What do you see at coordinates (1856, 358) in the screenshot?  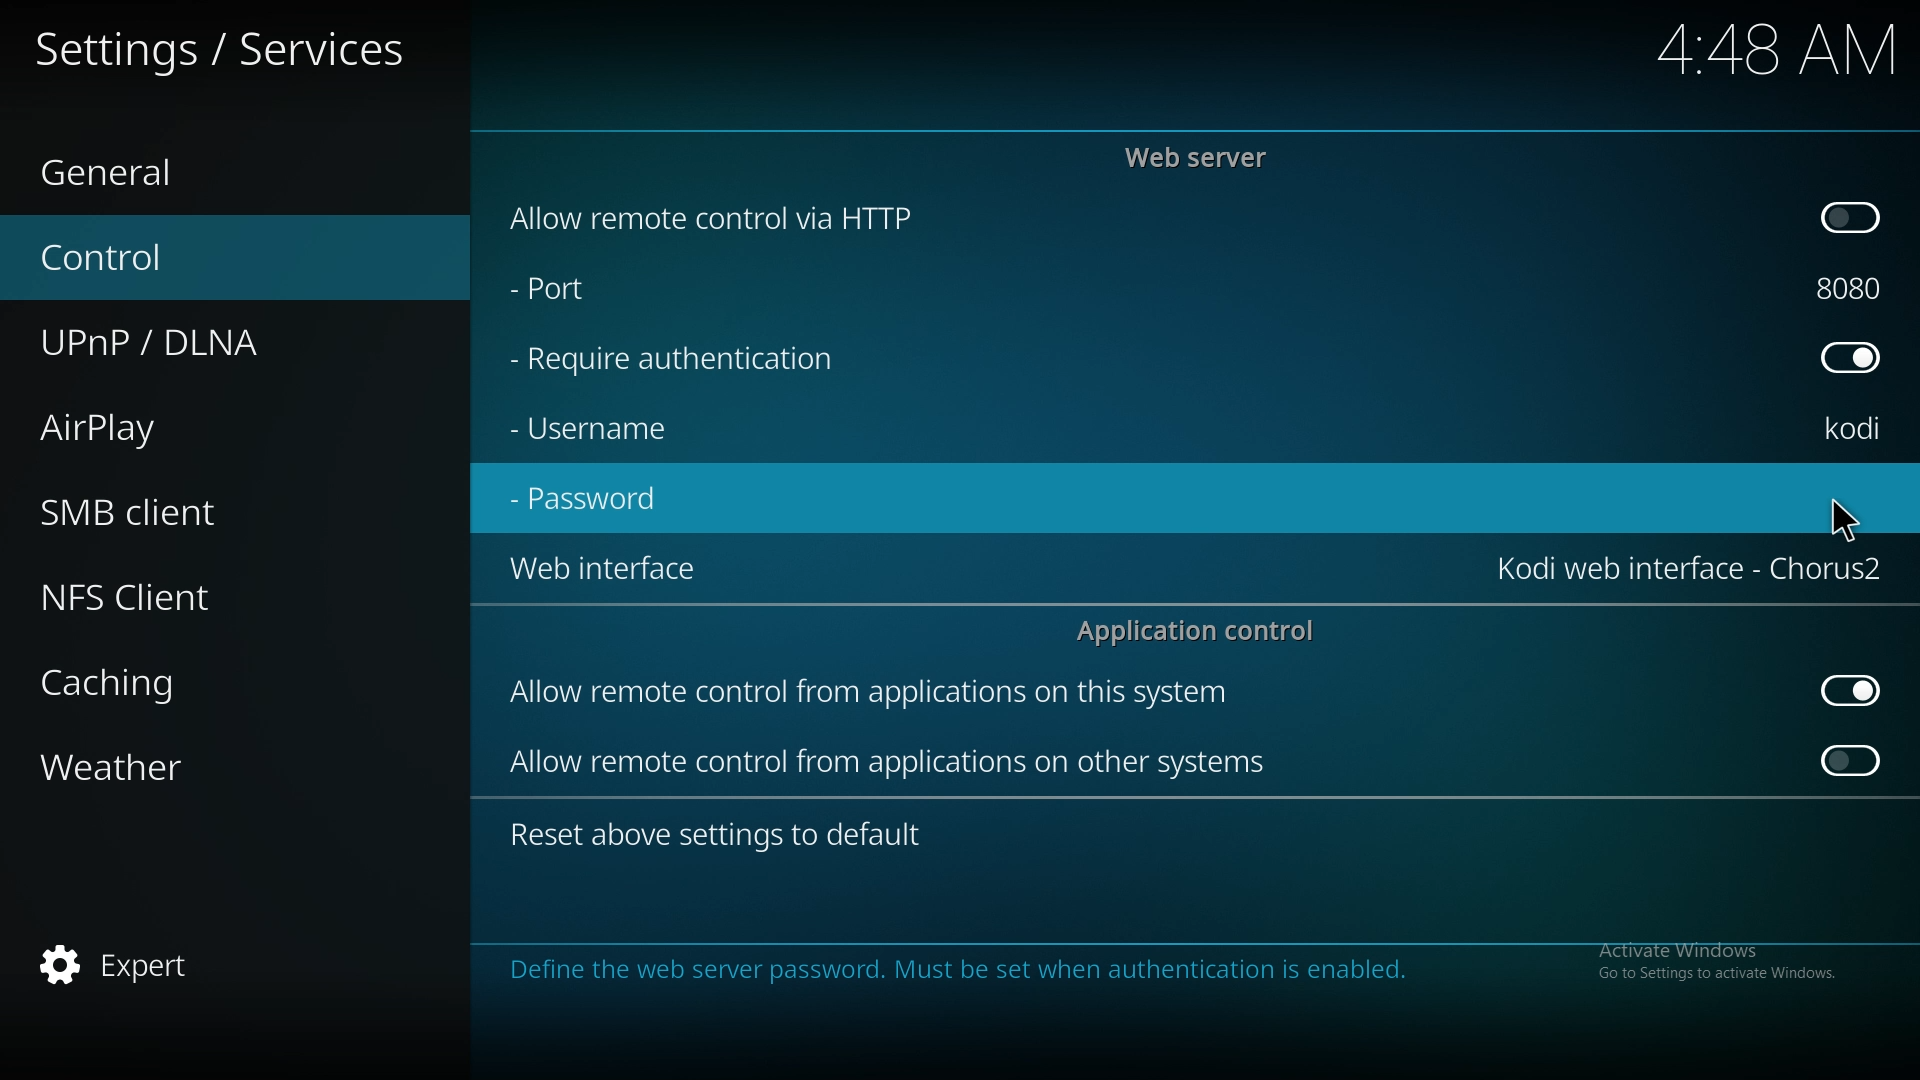 I see `off` at bounding box center [1856, 358].